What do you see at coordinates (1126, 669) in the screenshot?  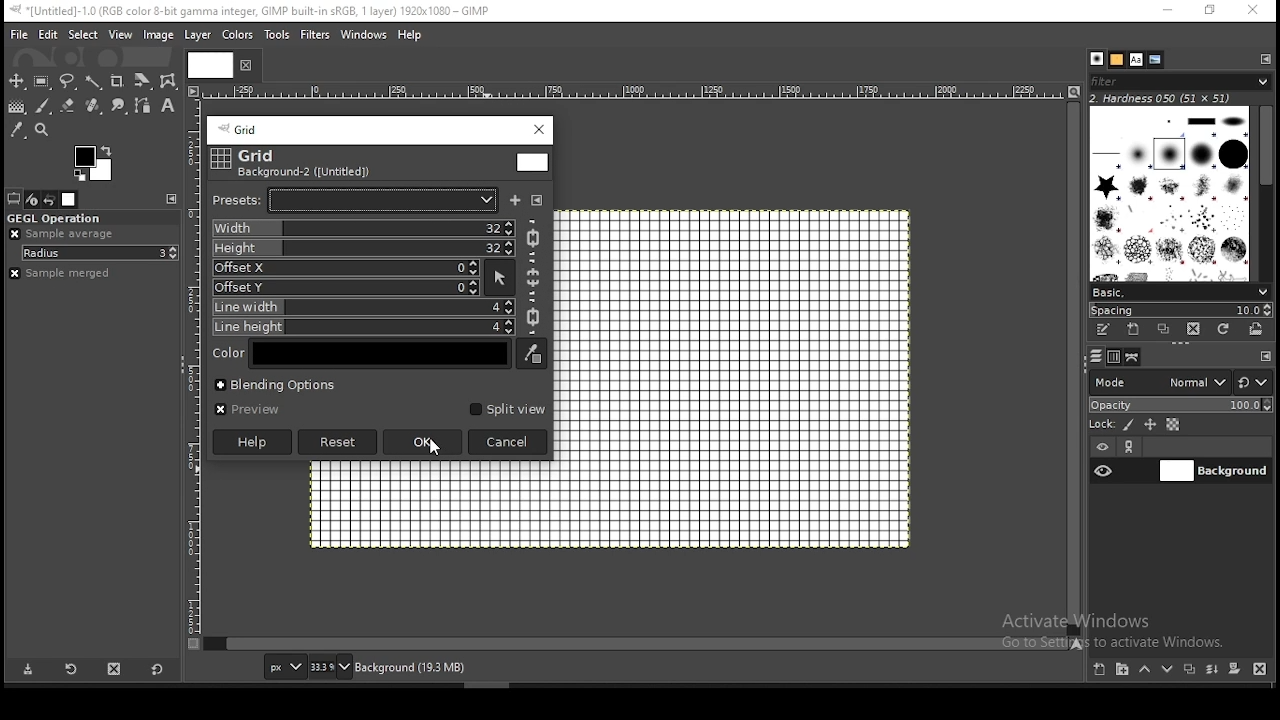 I see `new layer group` at bounding box center [1126, 669].